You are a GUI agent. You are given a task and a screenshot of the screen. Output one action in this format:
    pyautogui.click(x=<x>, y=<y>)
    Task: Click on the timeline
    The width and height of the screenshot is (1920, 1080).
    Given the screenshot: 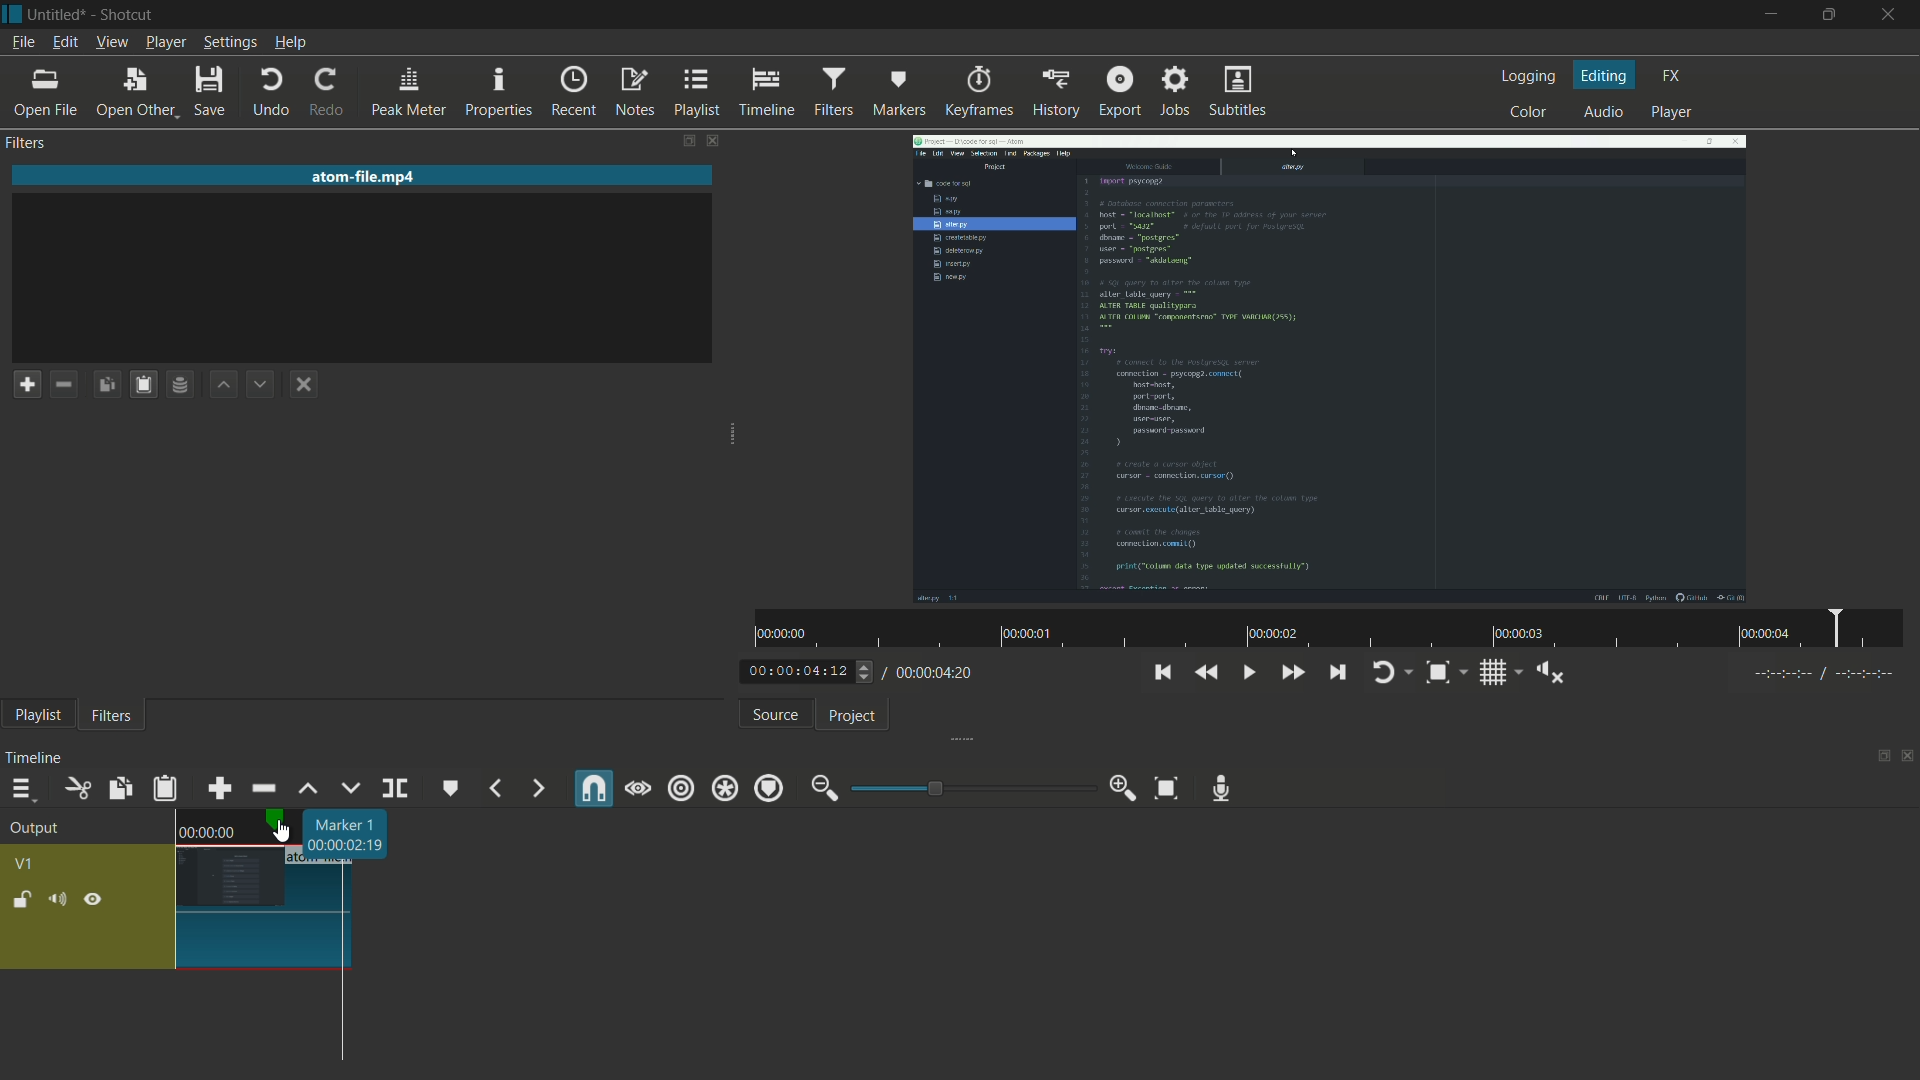 What is the action you would take?
    pyautogui.click(x=766, y=93)
    